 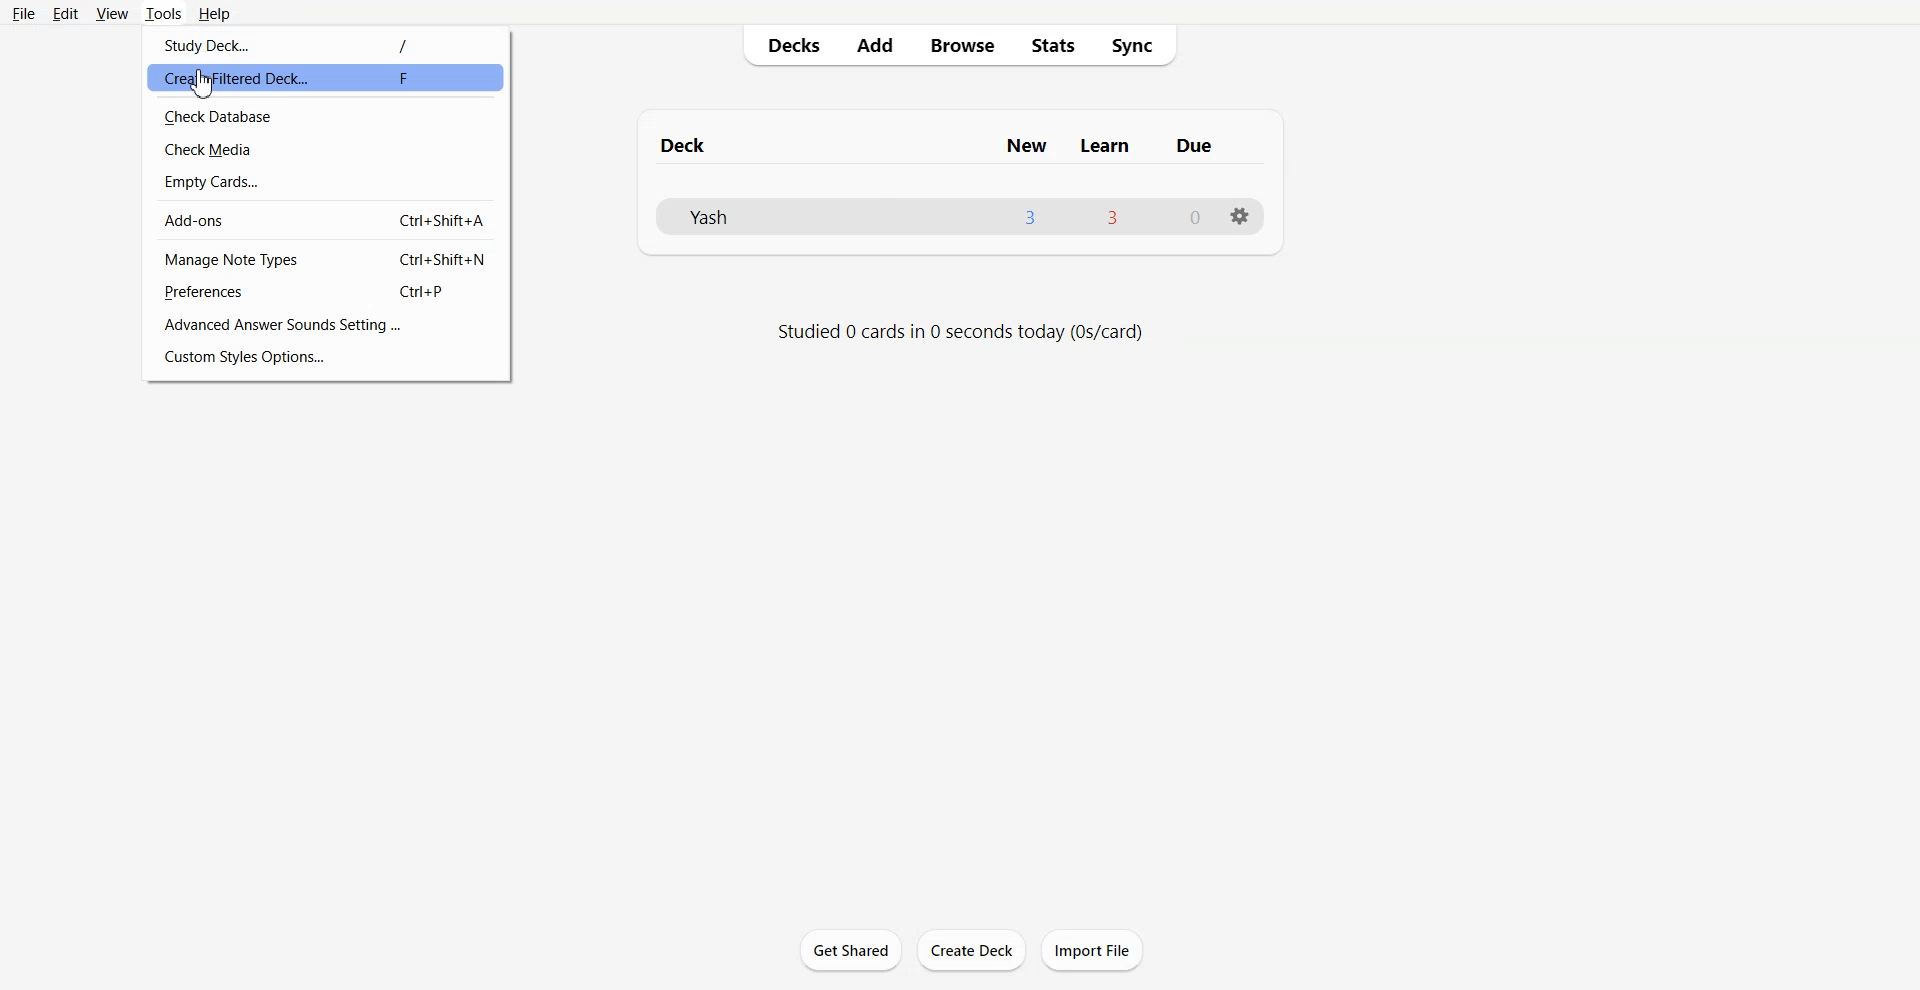 What do you see at coordinates (24, 14) in the screenshot?
I see `File` at bounding box center [24, 14].